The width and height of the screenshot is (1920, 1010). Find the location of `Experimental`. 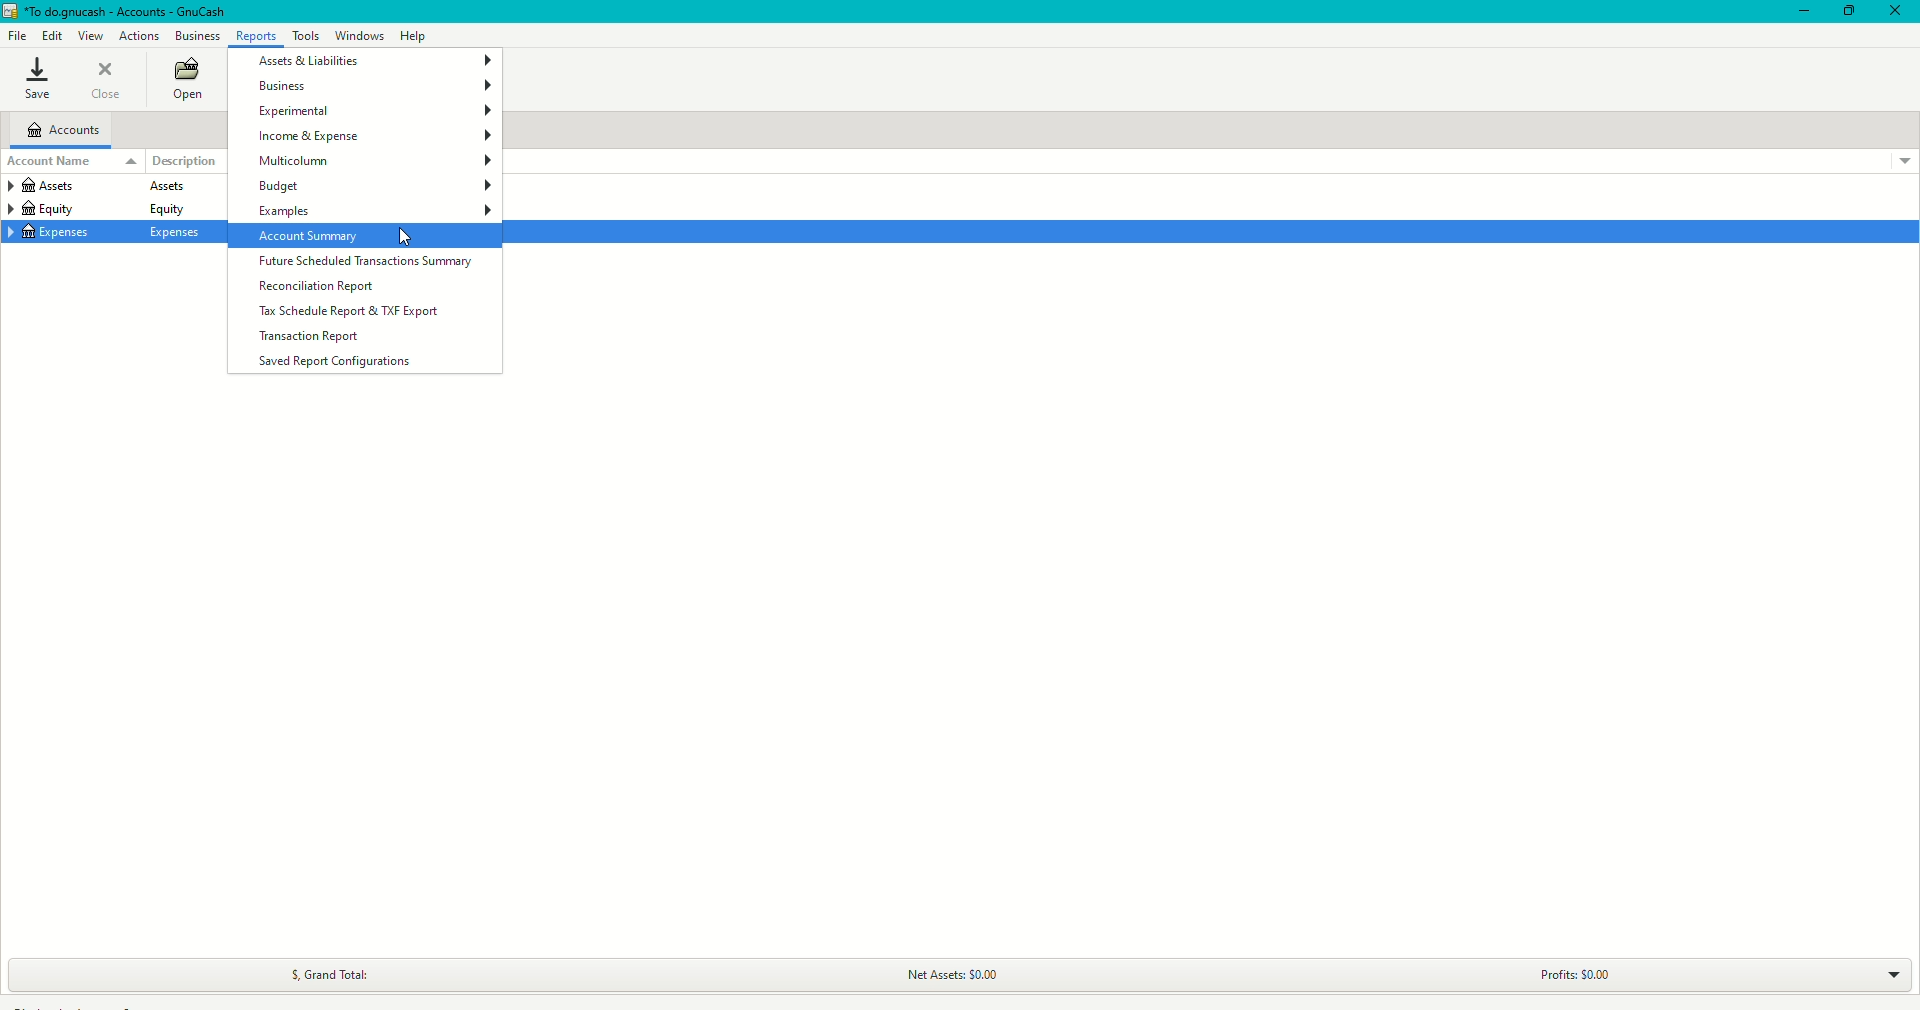

Experimental is located at coordinates (375, 111).